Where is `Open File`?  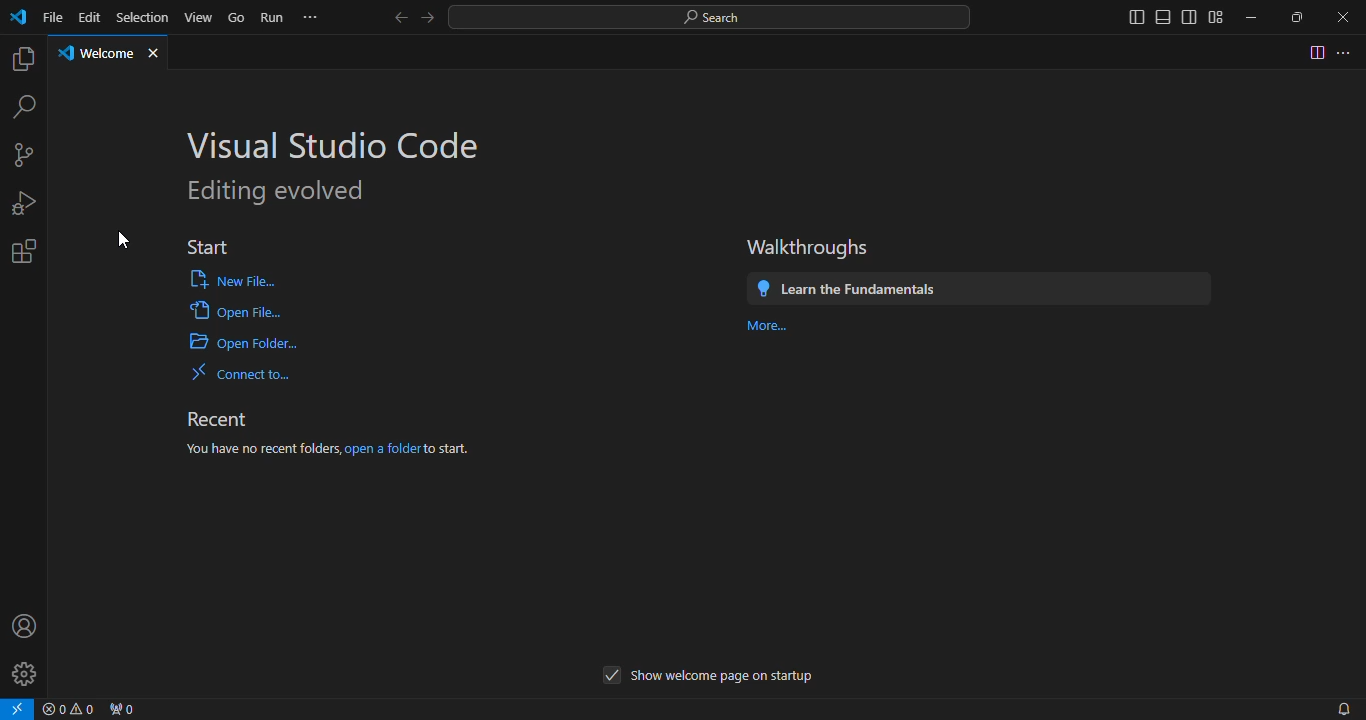
Open File is located at coordinates (223, 313).